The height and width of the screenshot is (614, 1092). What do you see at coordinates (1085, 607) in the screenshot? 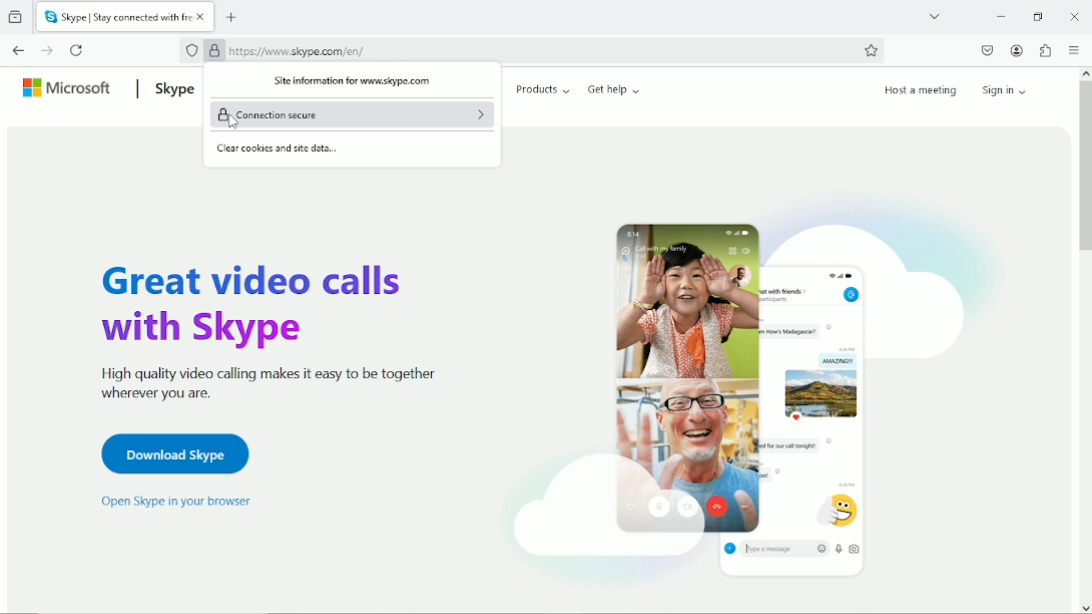
I see `scroll down` at bounding box center [1085, 607].